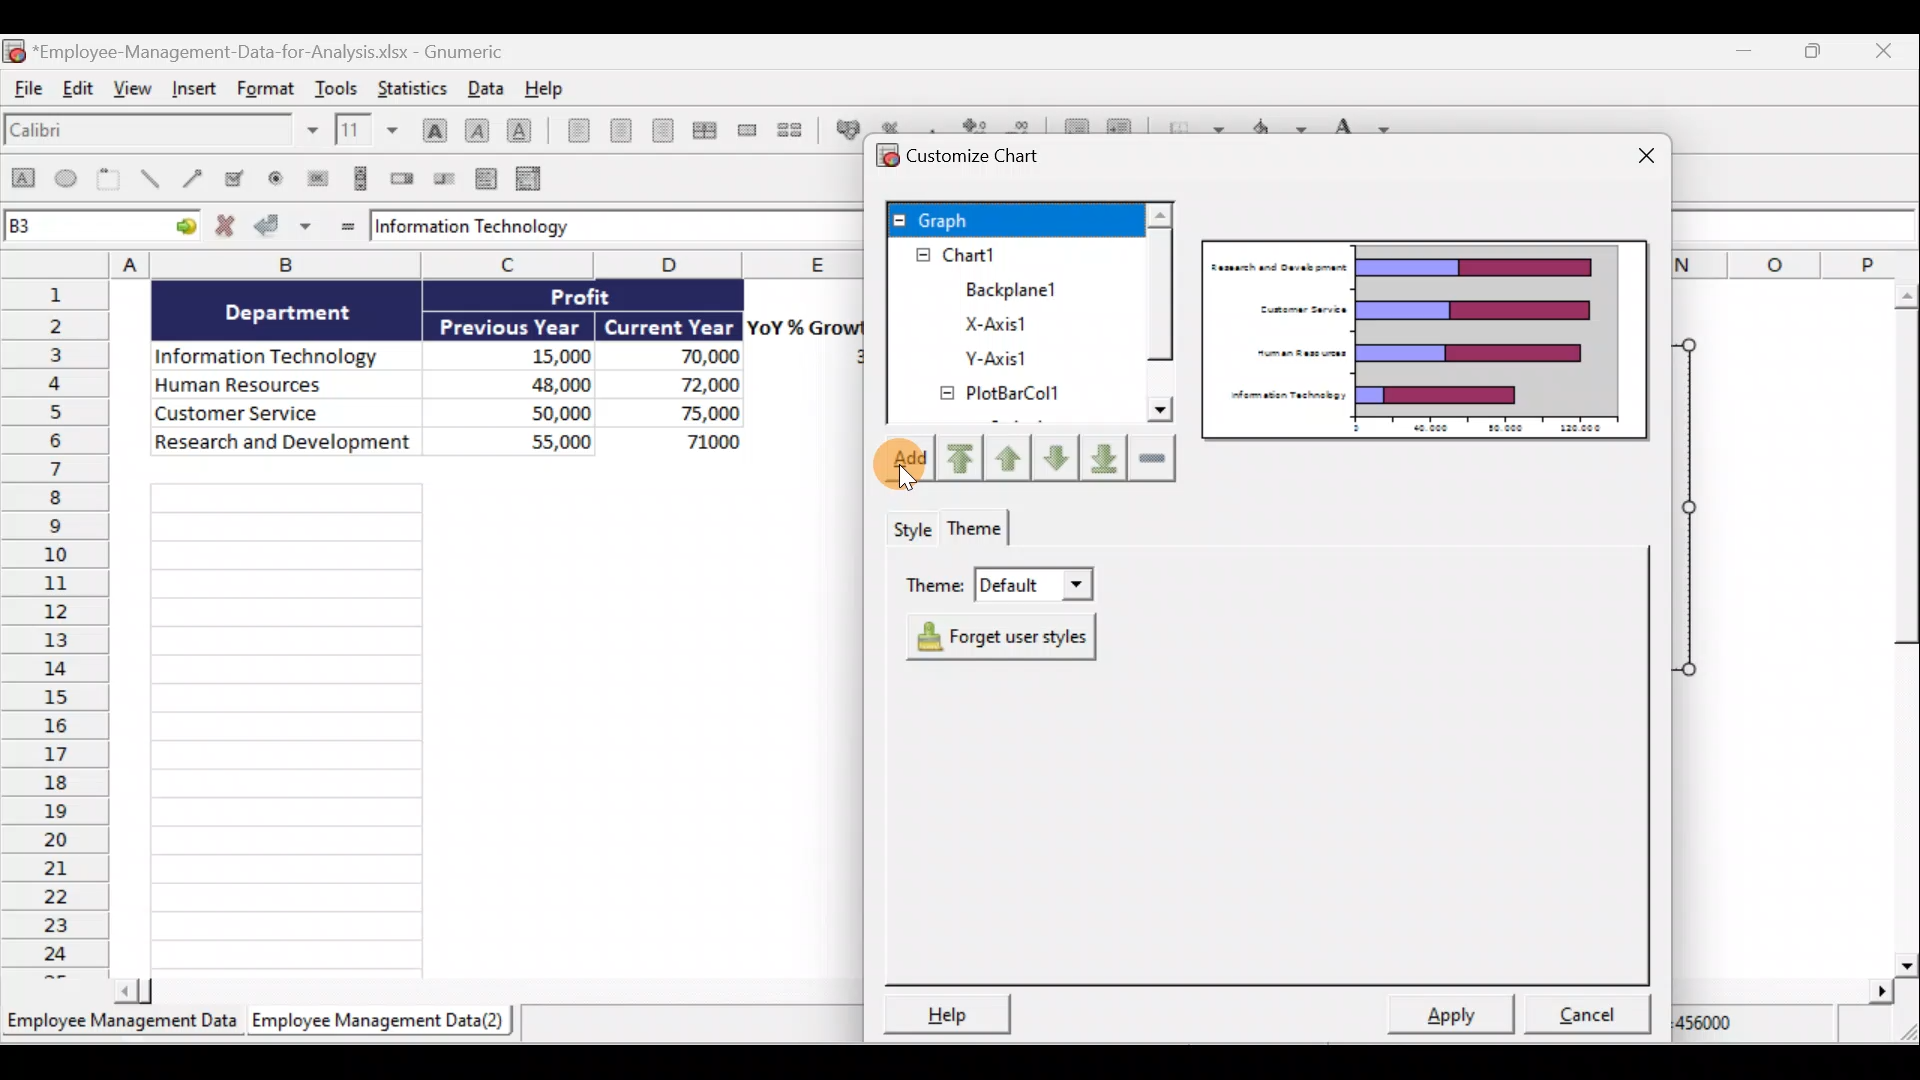  What do you see at coordinates (428, 263) in the screenshot?
I see `Columns` at bounding box center [428, 263].